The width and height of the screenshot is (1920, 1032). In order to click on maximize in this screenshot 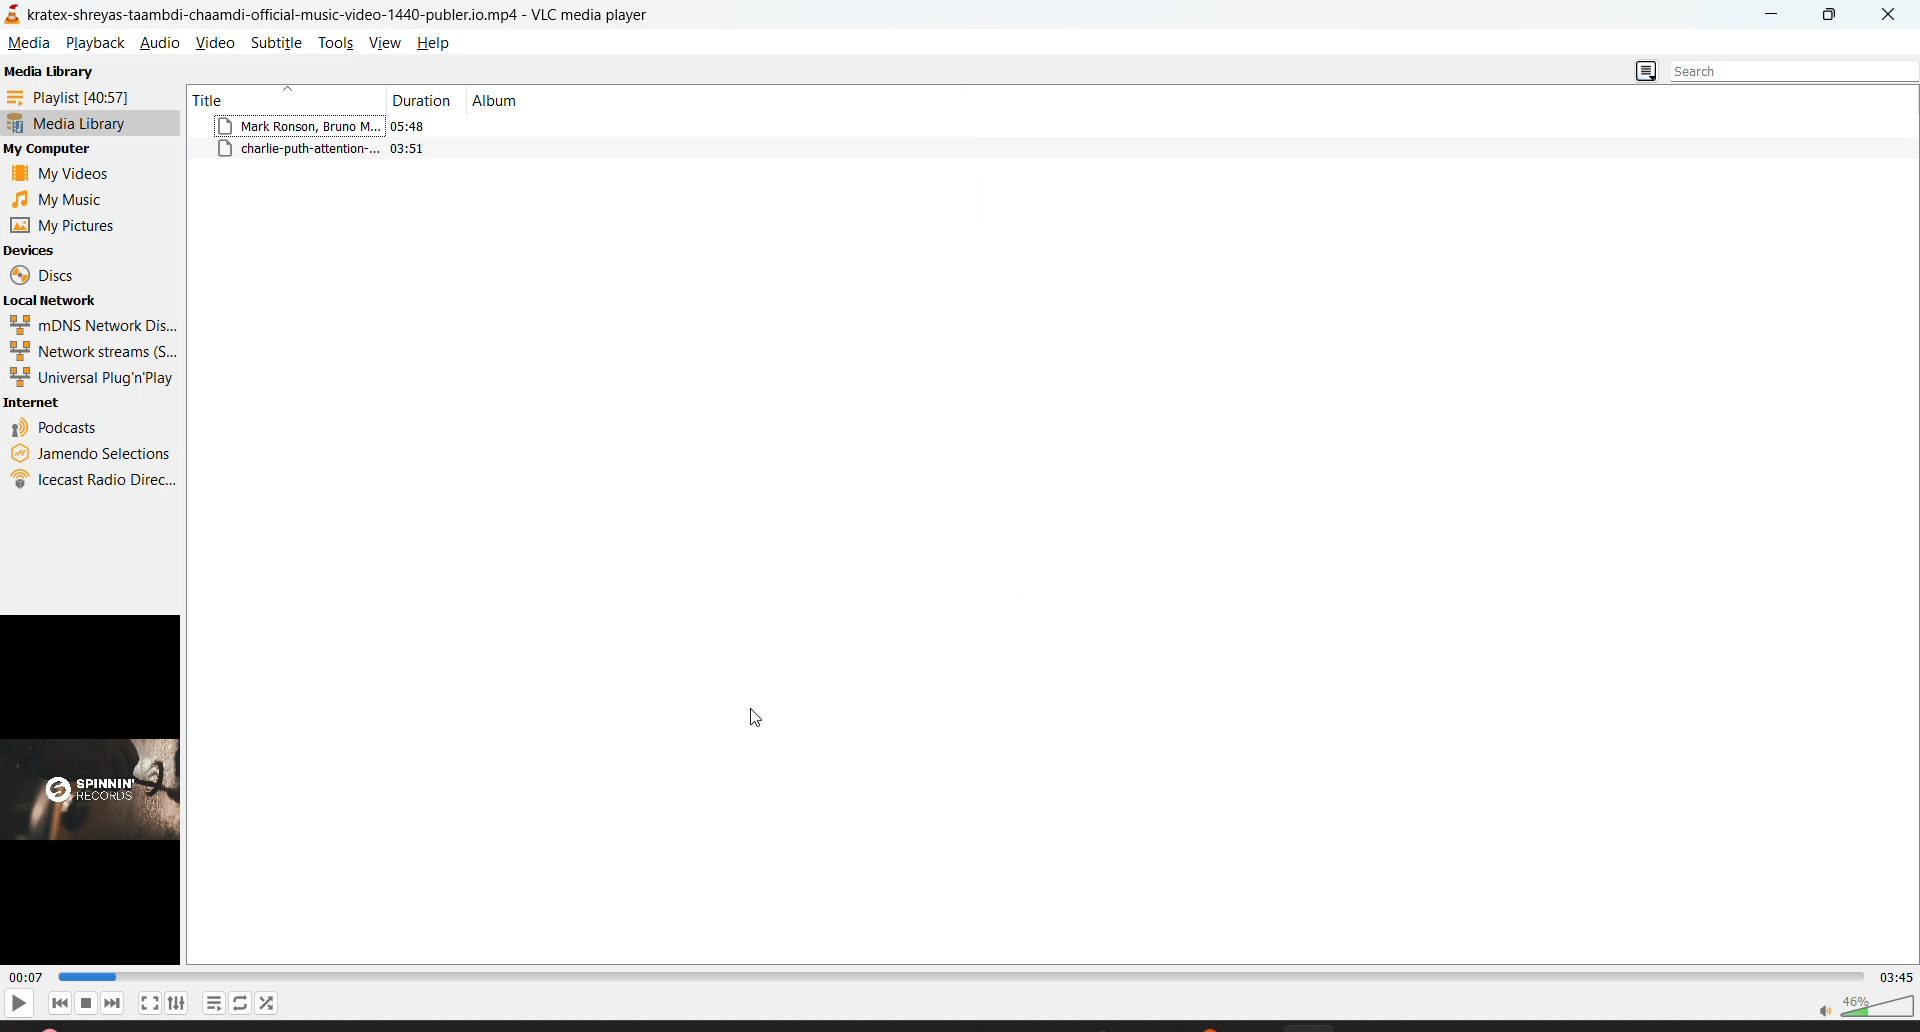, I will do `click(1836, 16)`.